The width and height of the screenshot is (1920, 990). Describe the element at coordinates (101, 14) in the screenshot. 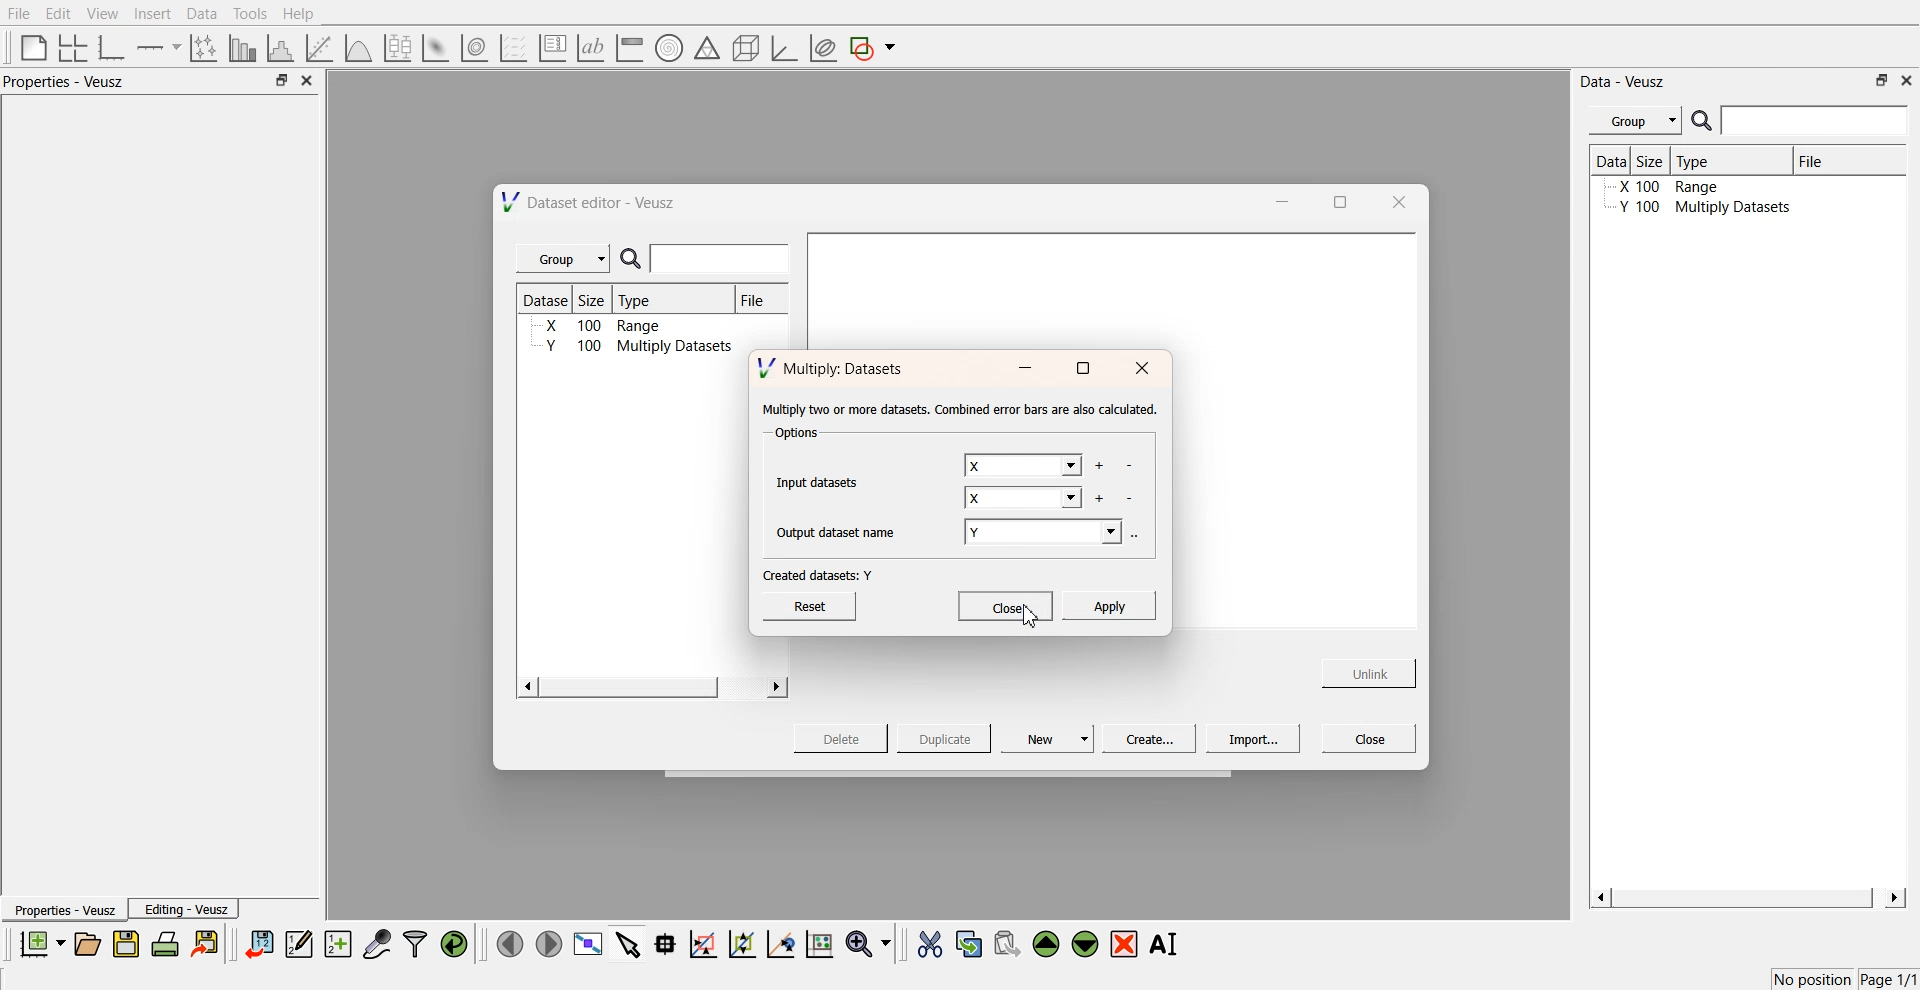

I see `View` at that location.